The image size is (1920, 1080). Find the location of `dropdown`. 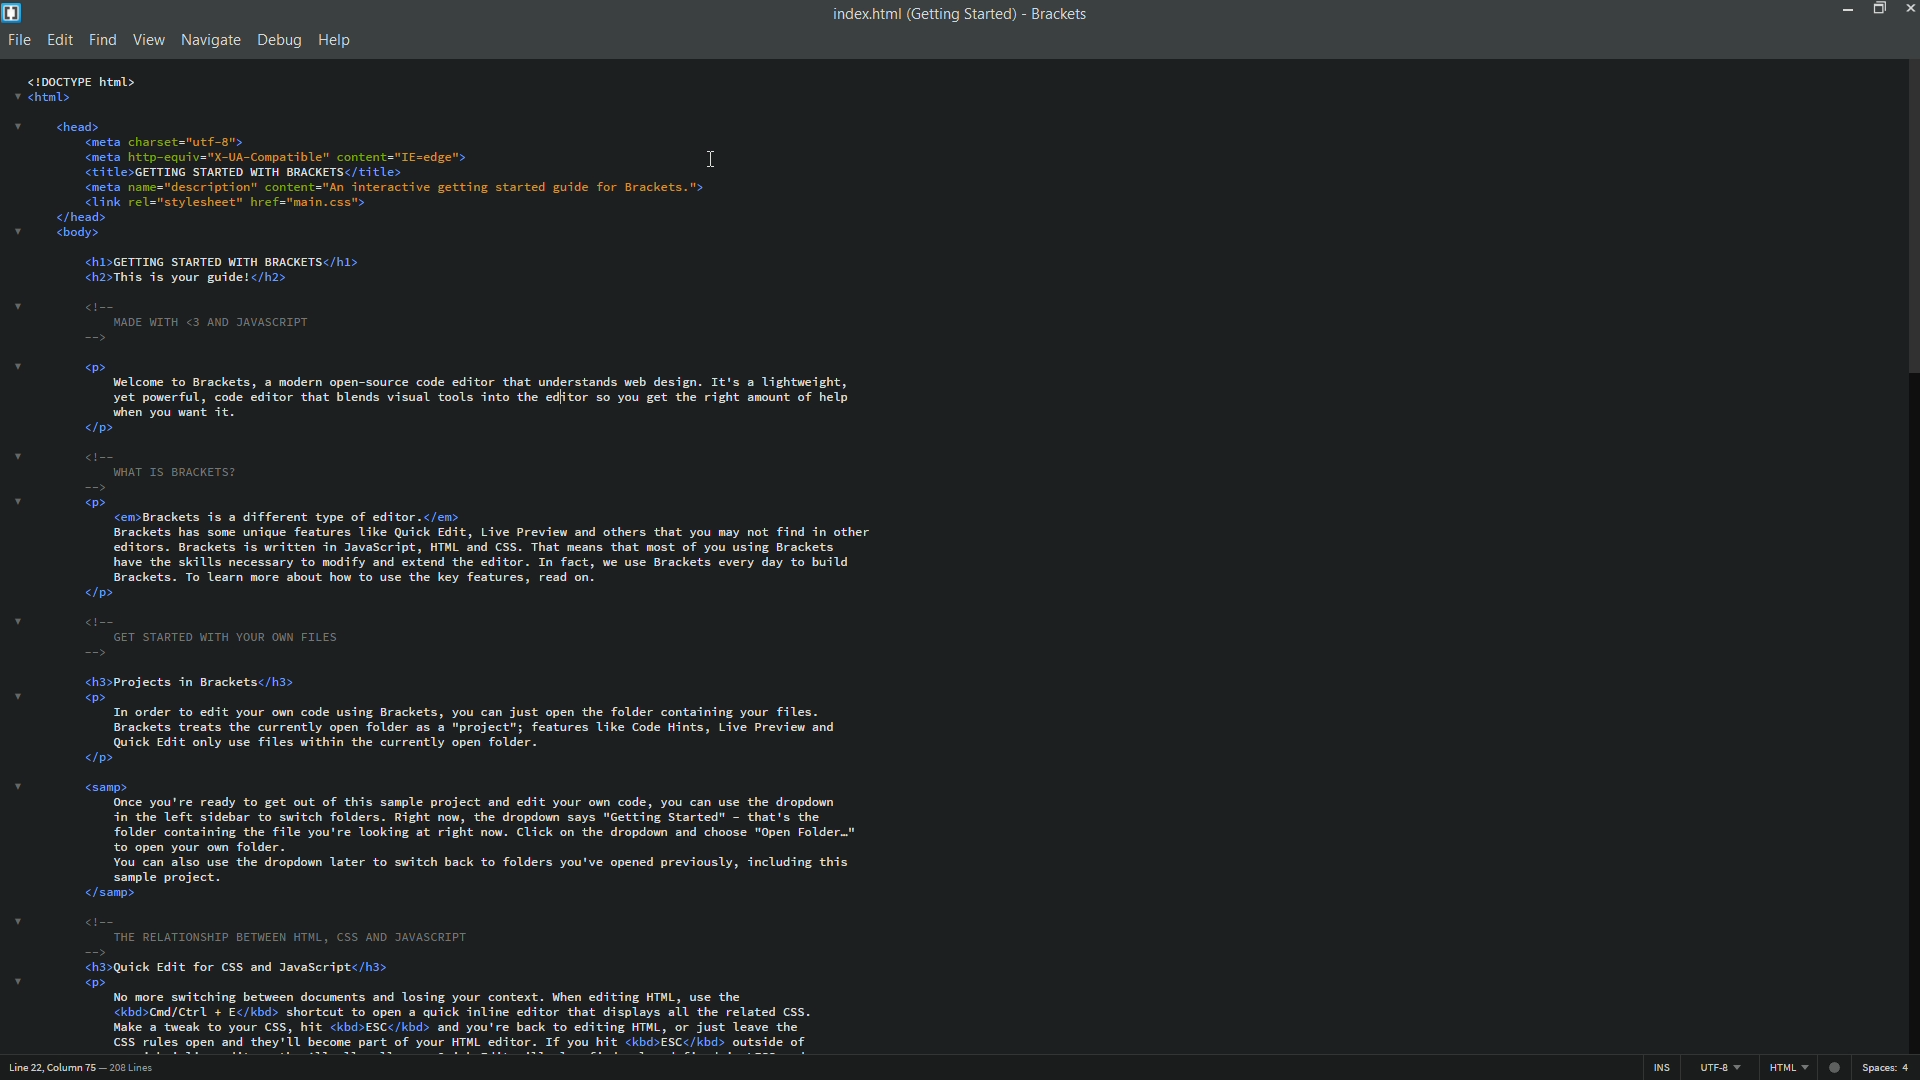

dropdown is located at coordinates (16, 96).